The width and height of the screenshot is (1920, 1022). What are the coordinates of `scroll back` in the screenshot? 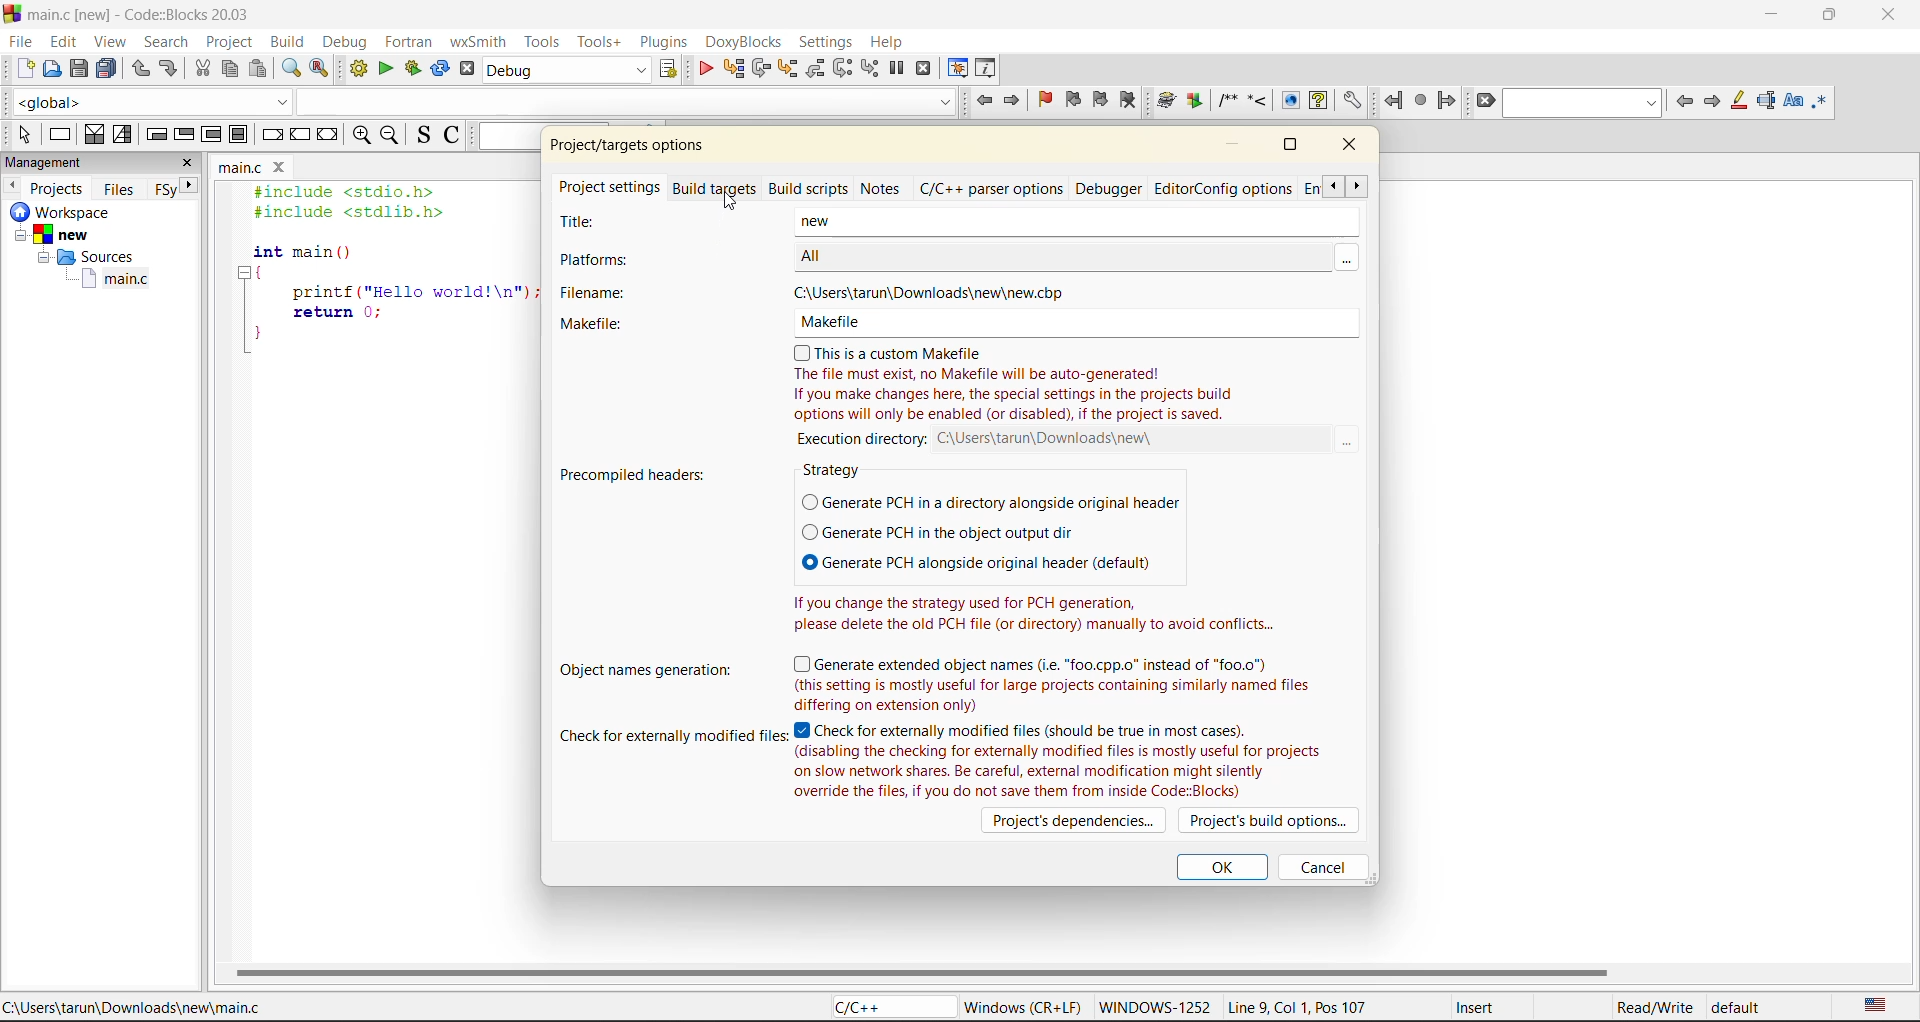 It's located at (1330, 186).